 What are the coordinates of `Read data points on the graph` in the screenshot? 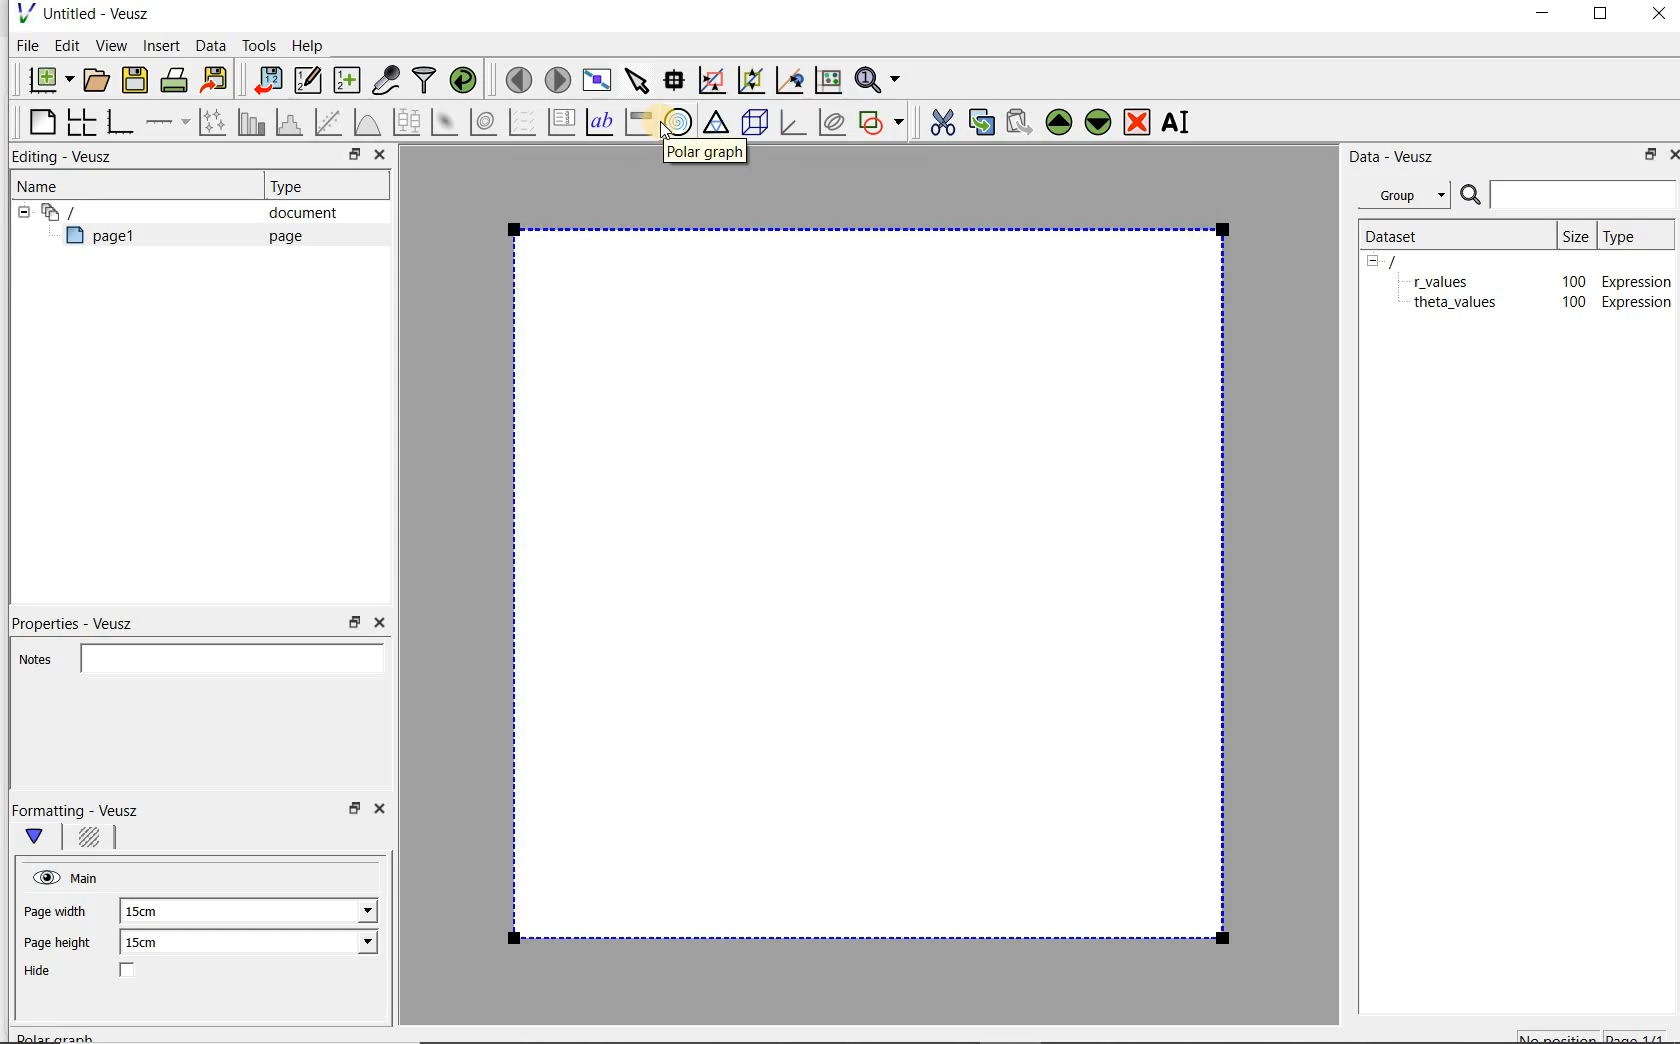 It's located at (677, 81).